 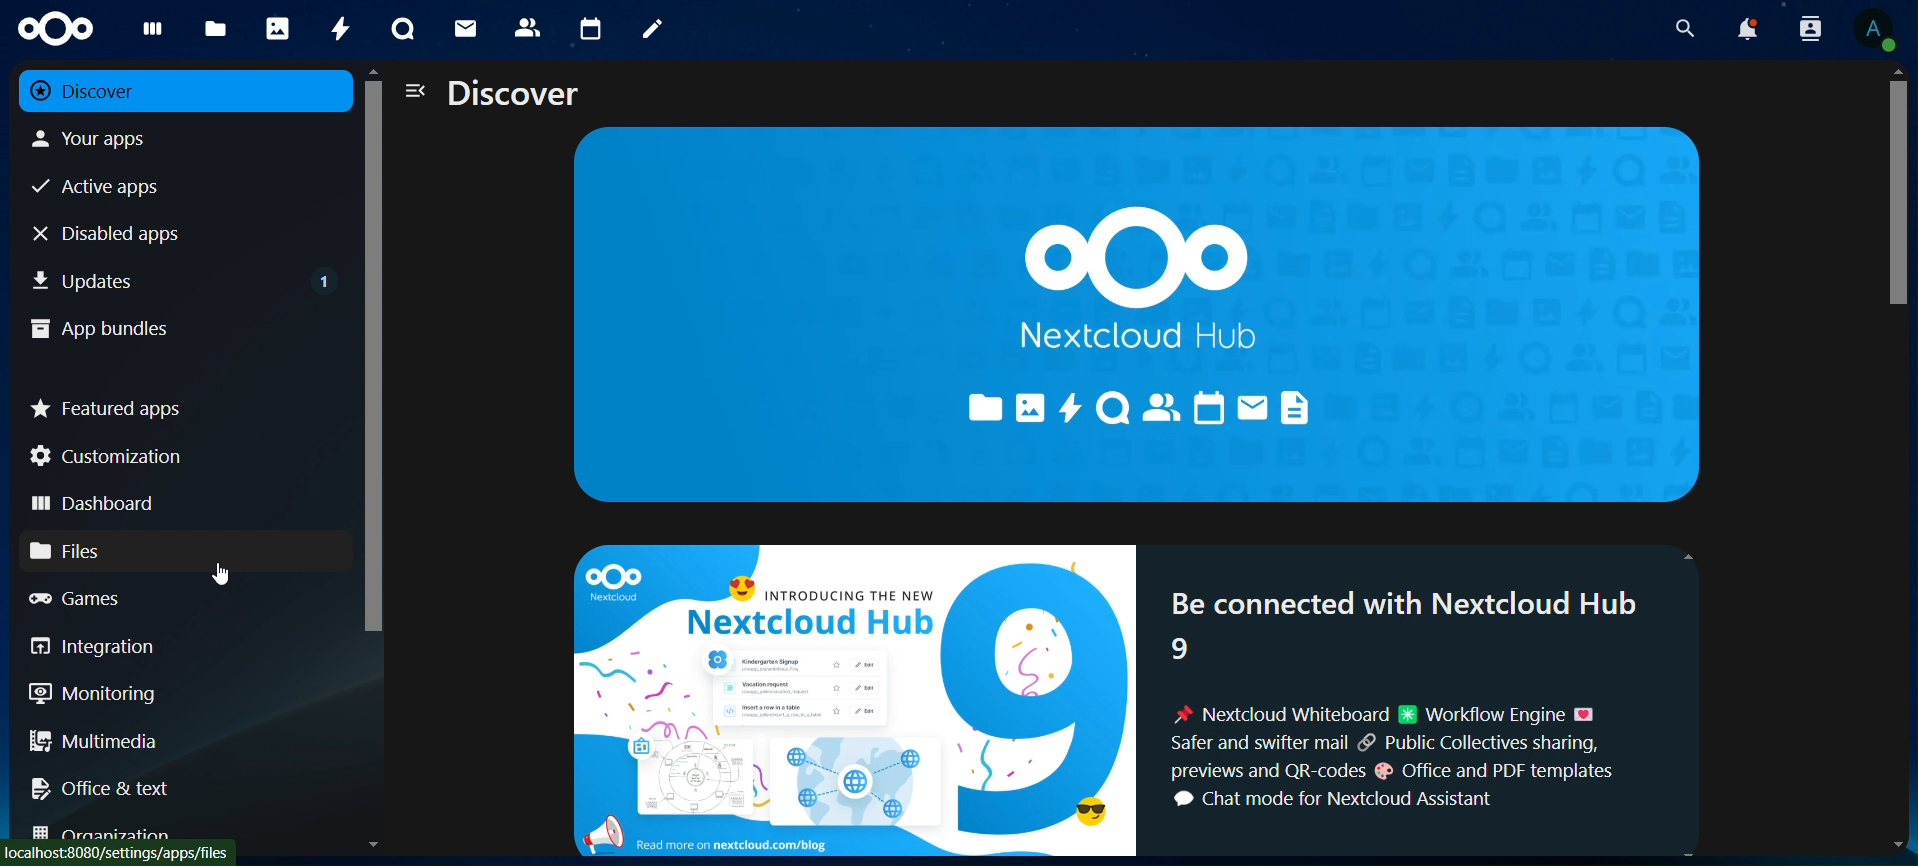 What do you see at coordinates (1881, 30) in the screenshot?
I see `view profile` at bounding box center [1881, 30].